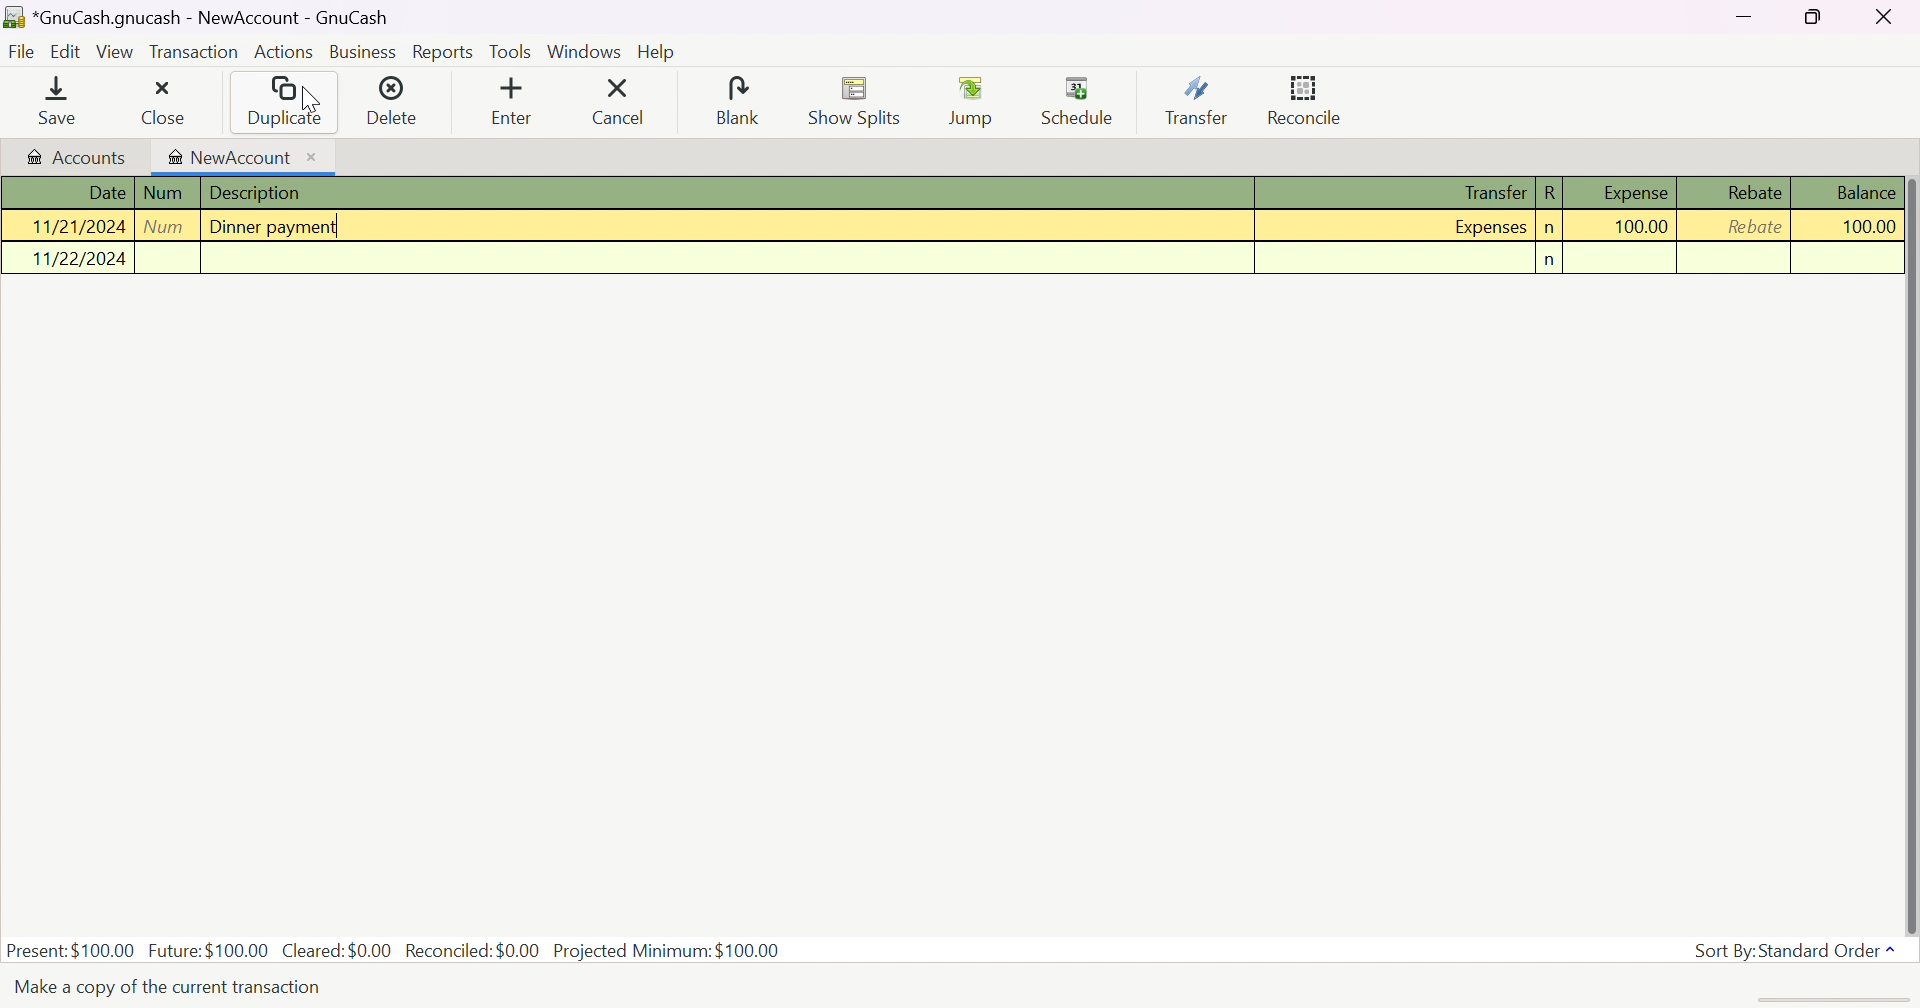 This screenshot has height=1008, width=1920. What do you see at coordinates (283, 102) in the screenshot?
I see `Duplicate` at bounding box center [283, 102].